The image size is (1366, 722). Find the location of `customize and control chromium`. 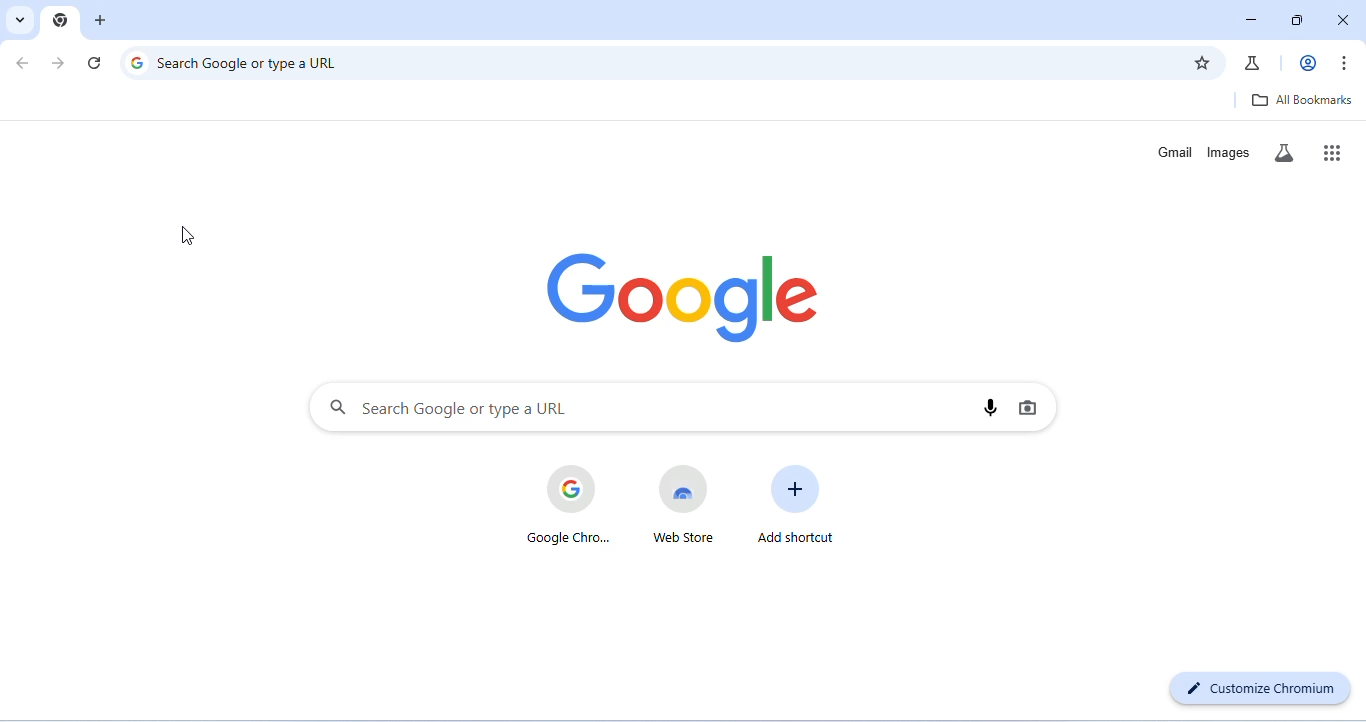

customize and control chromium is located at coordinates (1348, 63).